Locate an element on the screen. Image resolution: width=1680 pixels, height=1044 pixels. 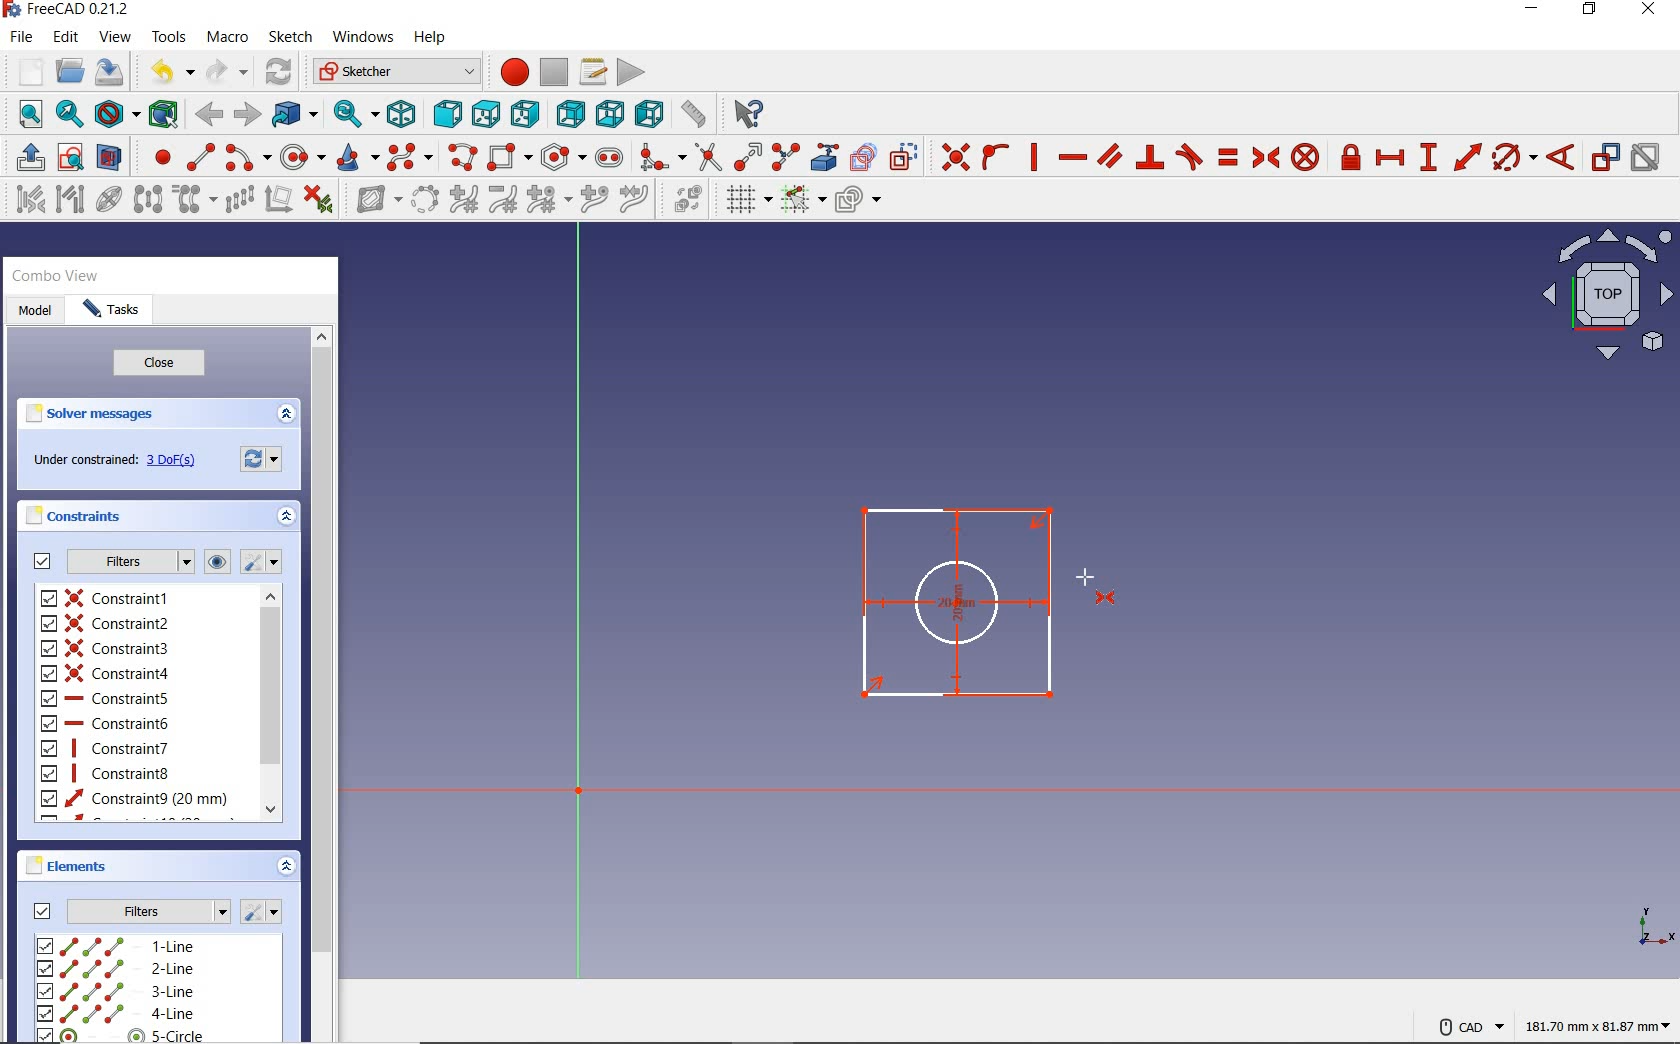
solver messages is located at coordinates (89, 415).